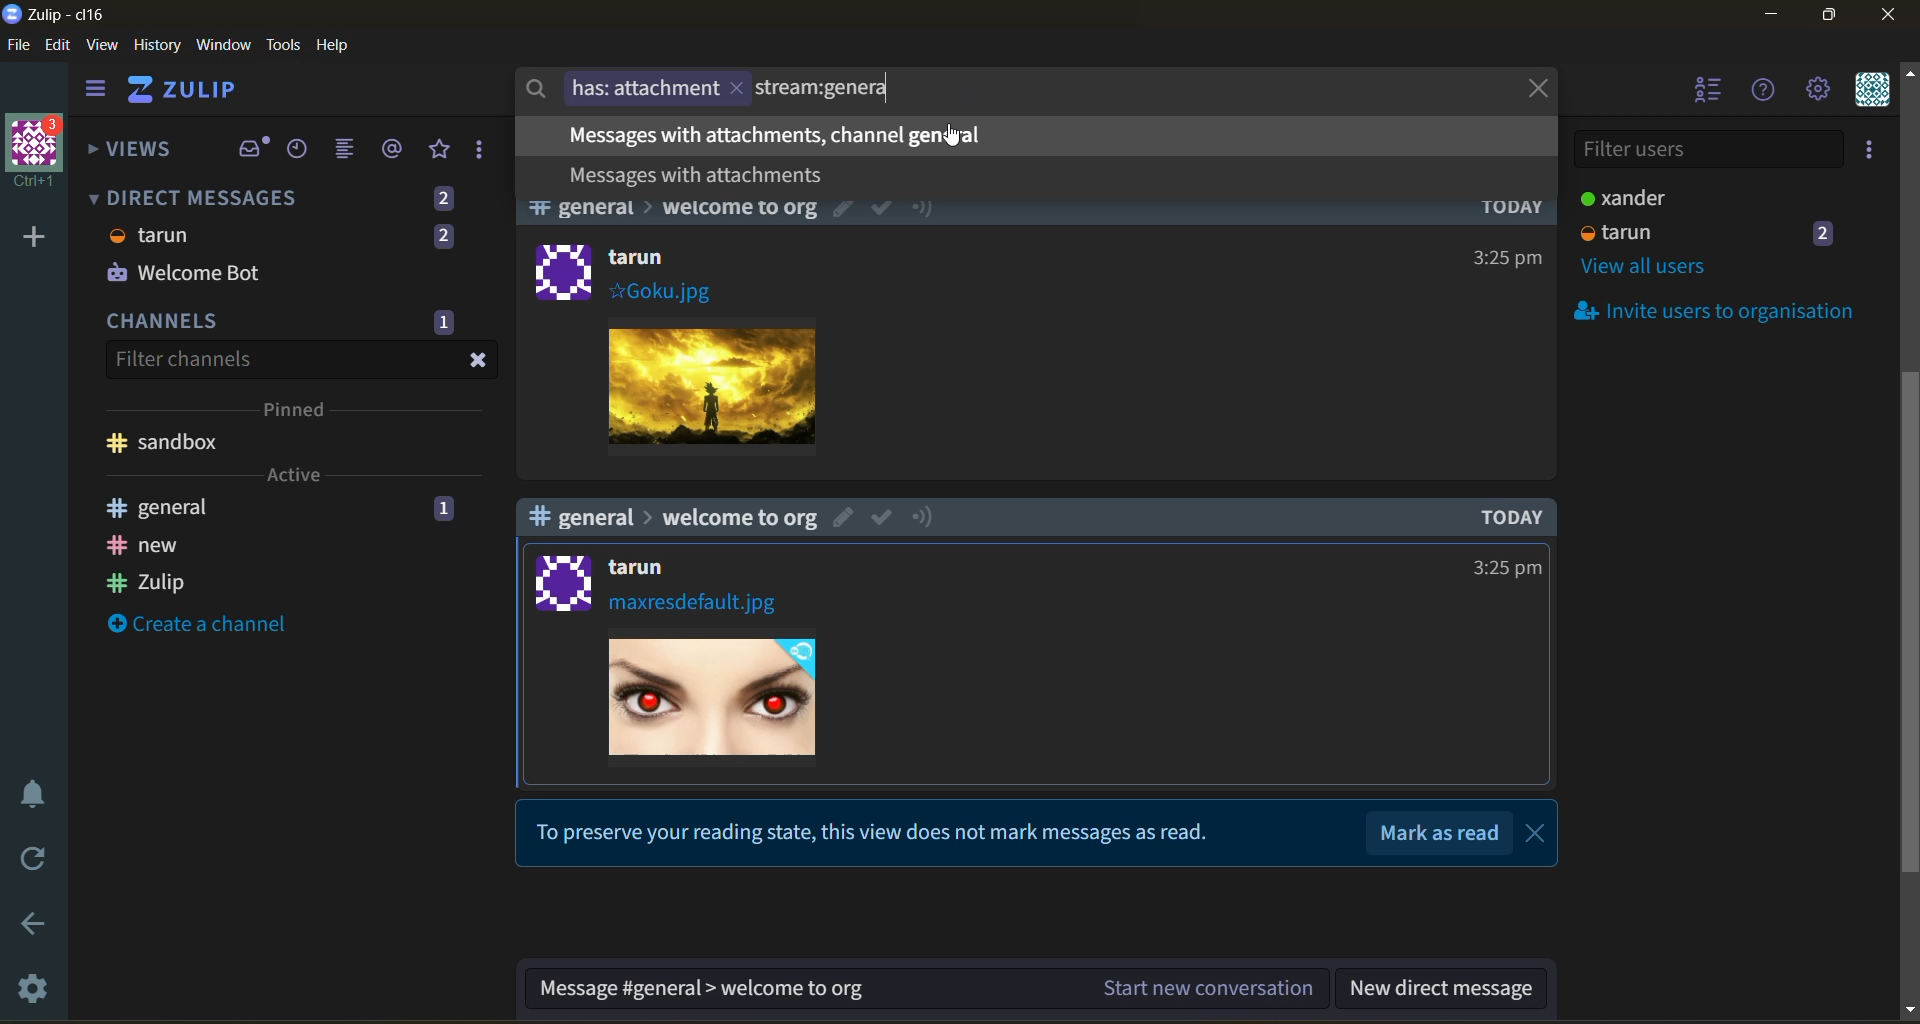  Describe the element at coordinates (882, 515) in the screenshot. I see `mark` at that location.